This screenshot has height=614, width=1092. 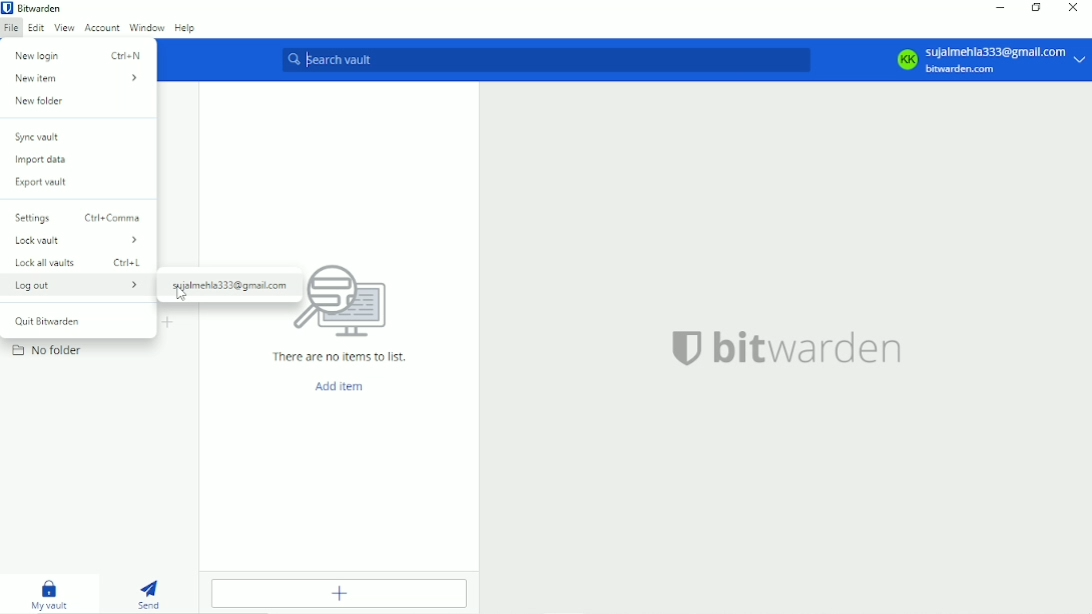 What do you see at coordinates (79, 55) in the screenshot?
I see `New login Ctrl+N` at bounding box center [79, 55].